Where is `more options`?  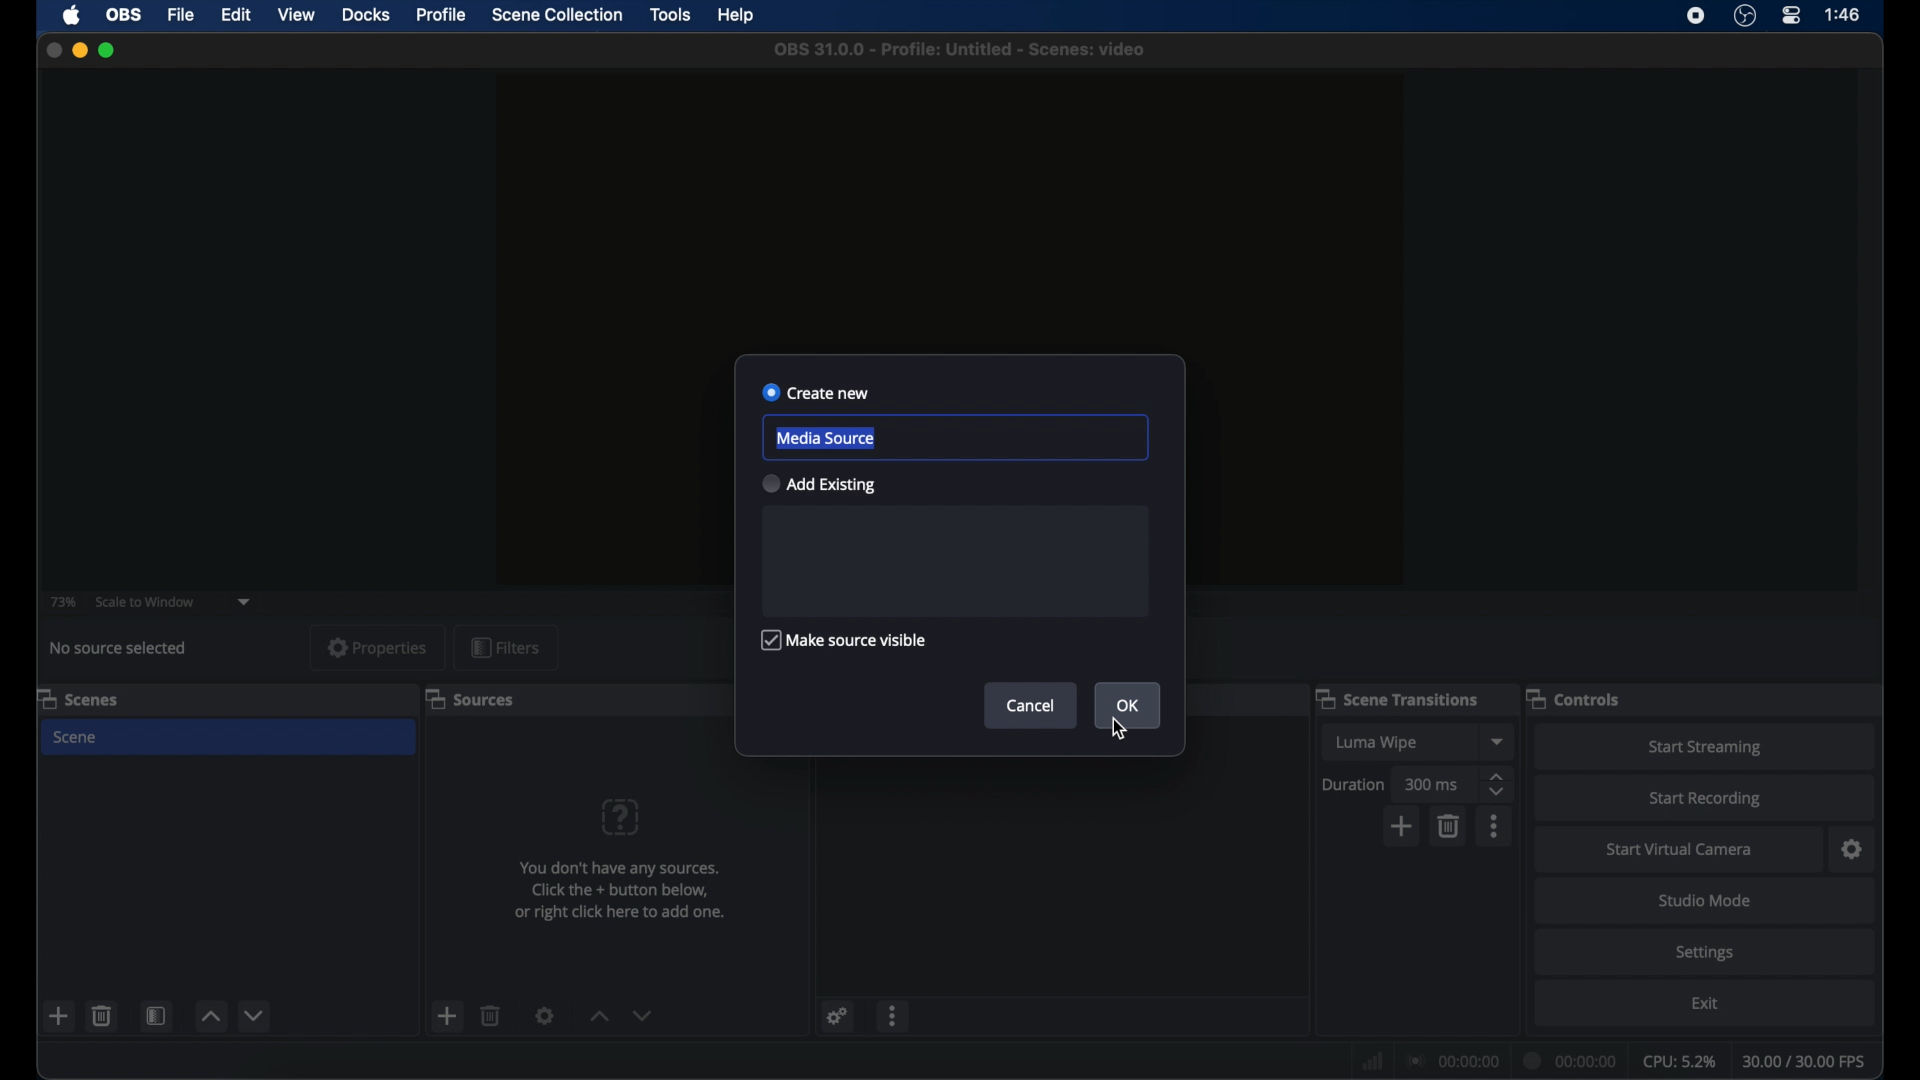 more options is located at coordinates (1496, 826).